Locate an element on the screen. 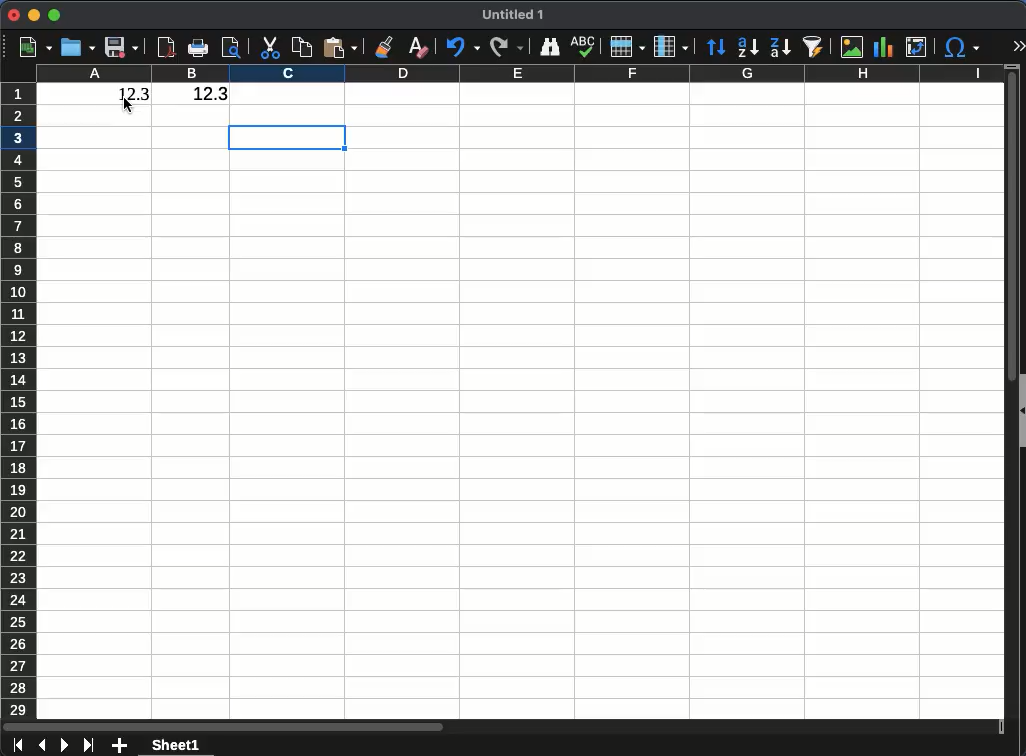  sort is located at coordinates (716, 47).